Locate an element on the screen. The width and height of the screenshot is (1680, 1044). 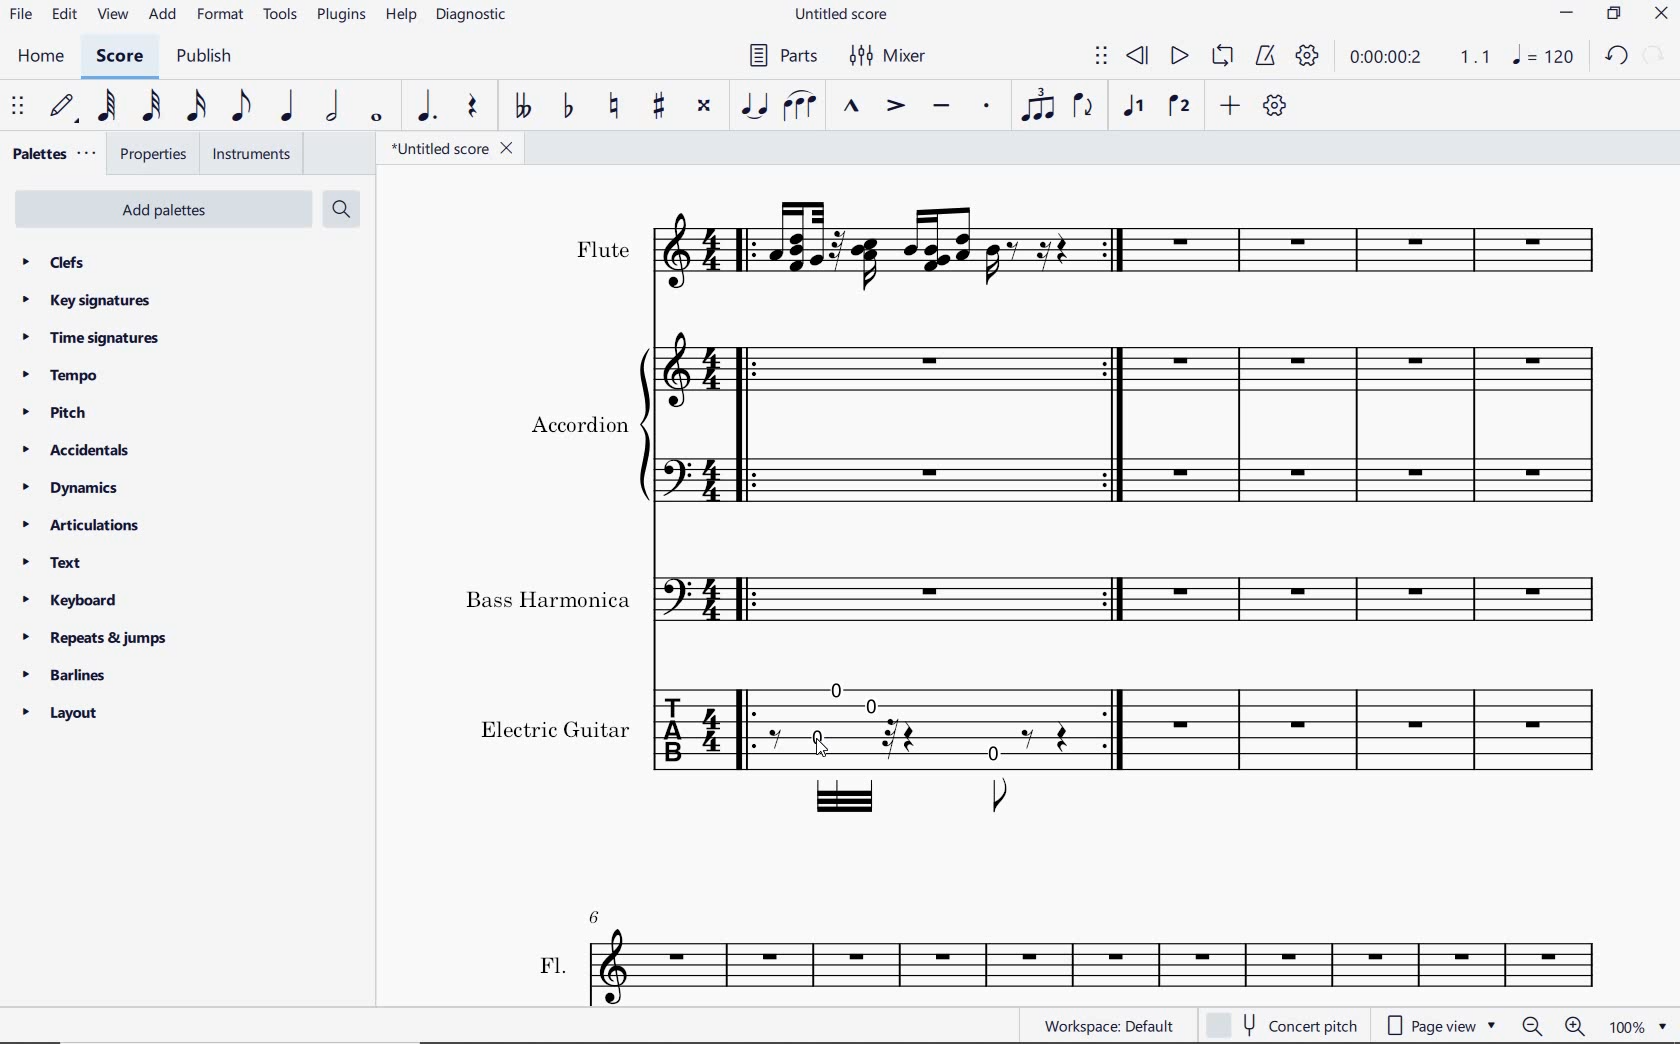
metronome is located at coordinates (1264, 55).